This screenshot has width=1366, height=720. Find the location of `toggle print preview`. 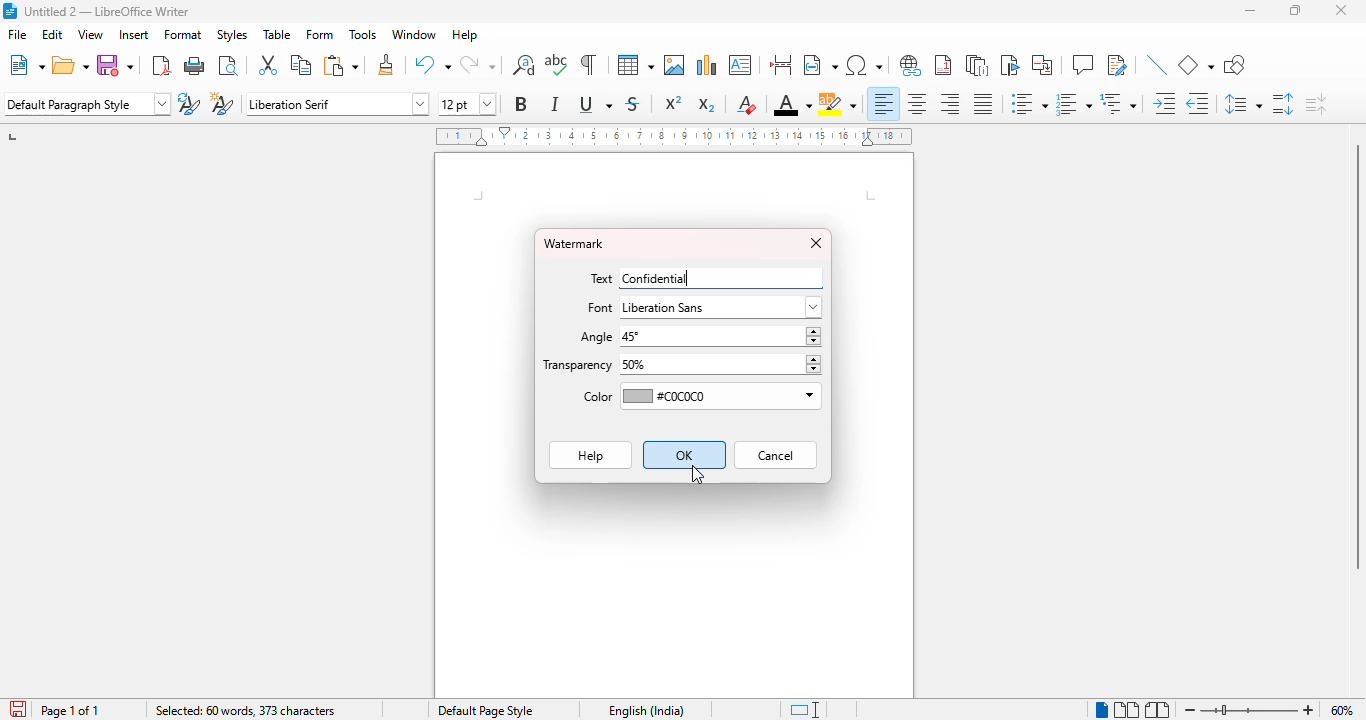

toggle print preview is located at coordinates (228, 65).